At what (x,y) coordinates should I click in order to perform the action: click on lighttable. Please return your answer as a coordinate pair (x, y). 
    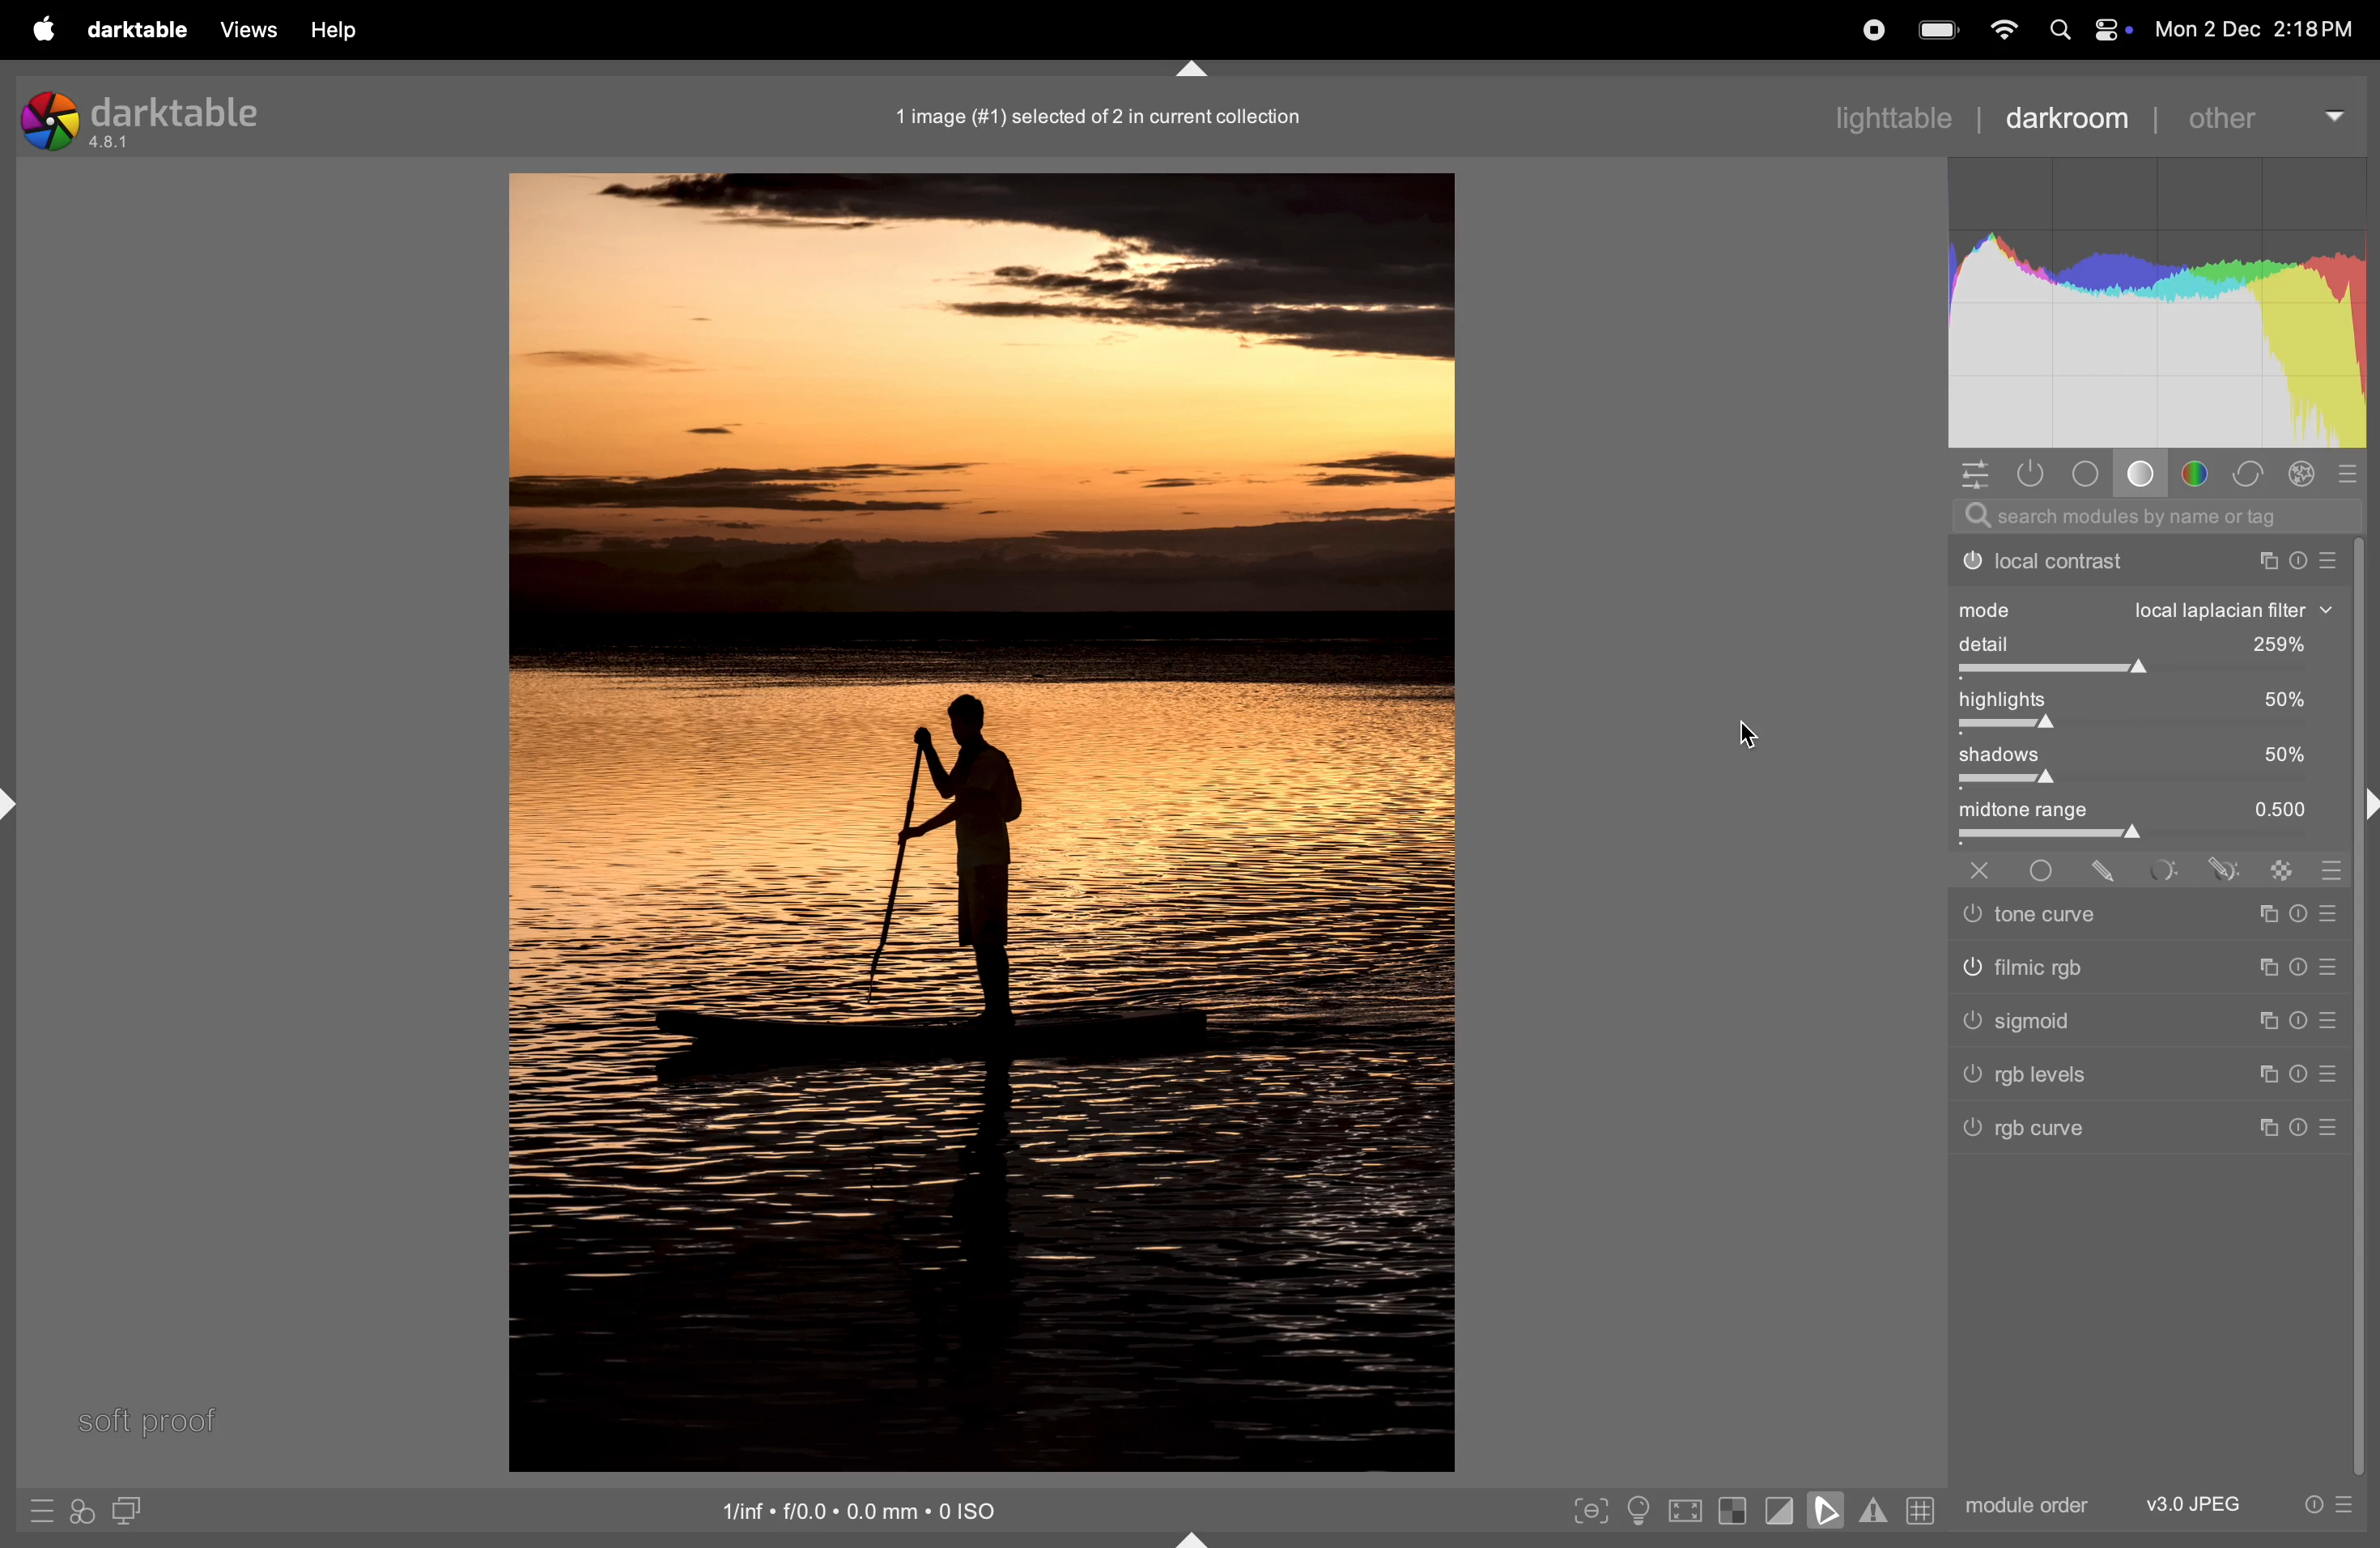
    Looking at the image, I should click on (1894, 116).